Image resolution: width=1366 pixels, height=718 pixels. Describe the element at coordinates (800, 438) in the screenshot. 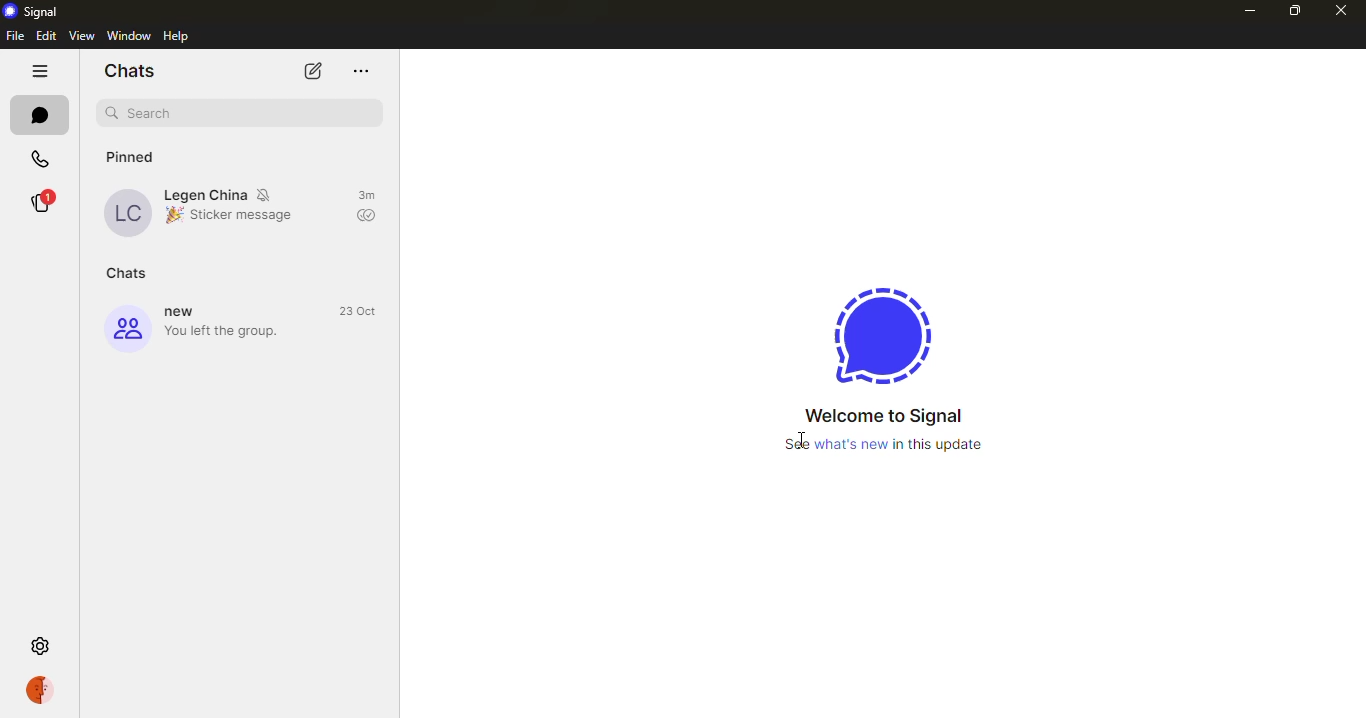

I see `cursor` at that location.